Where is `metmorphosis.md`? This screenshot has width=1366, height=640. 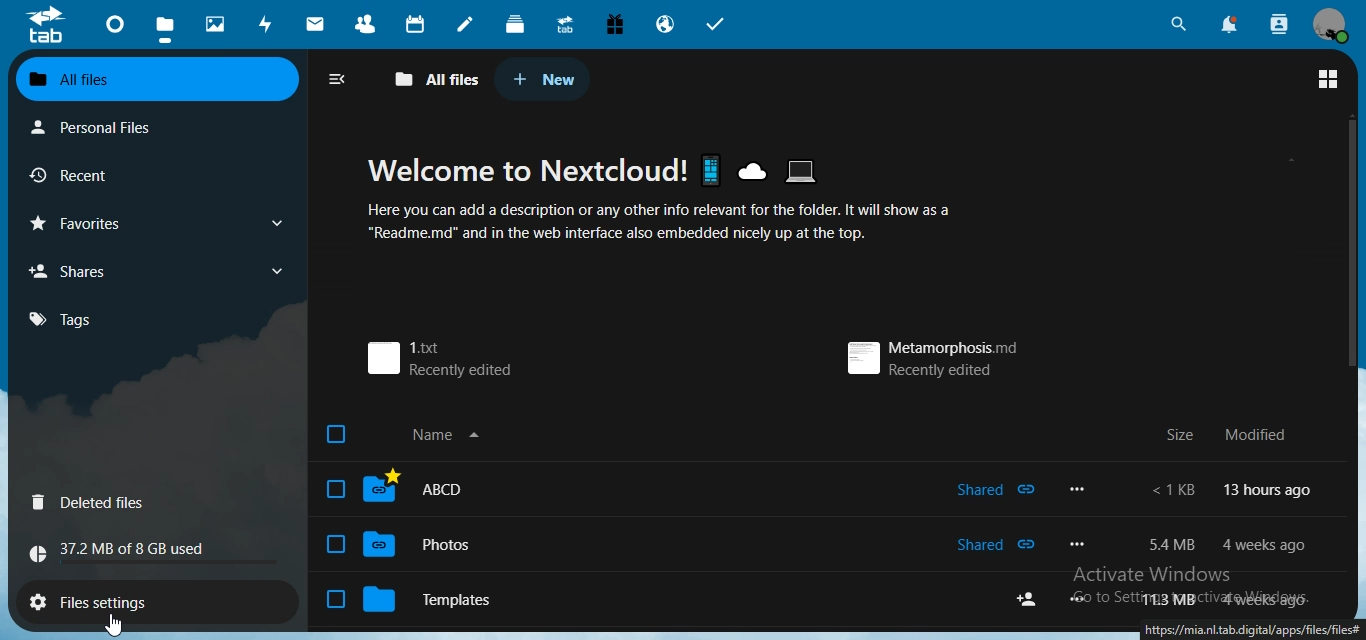 metmorphosis.md is located at coordinates (932, 352).